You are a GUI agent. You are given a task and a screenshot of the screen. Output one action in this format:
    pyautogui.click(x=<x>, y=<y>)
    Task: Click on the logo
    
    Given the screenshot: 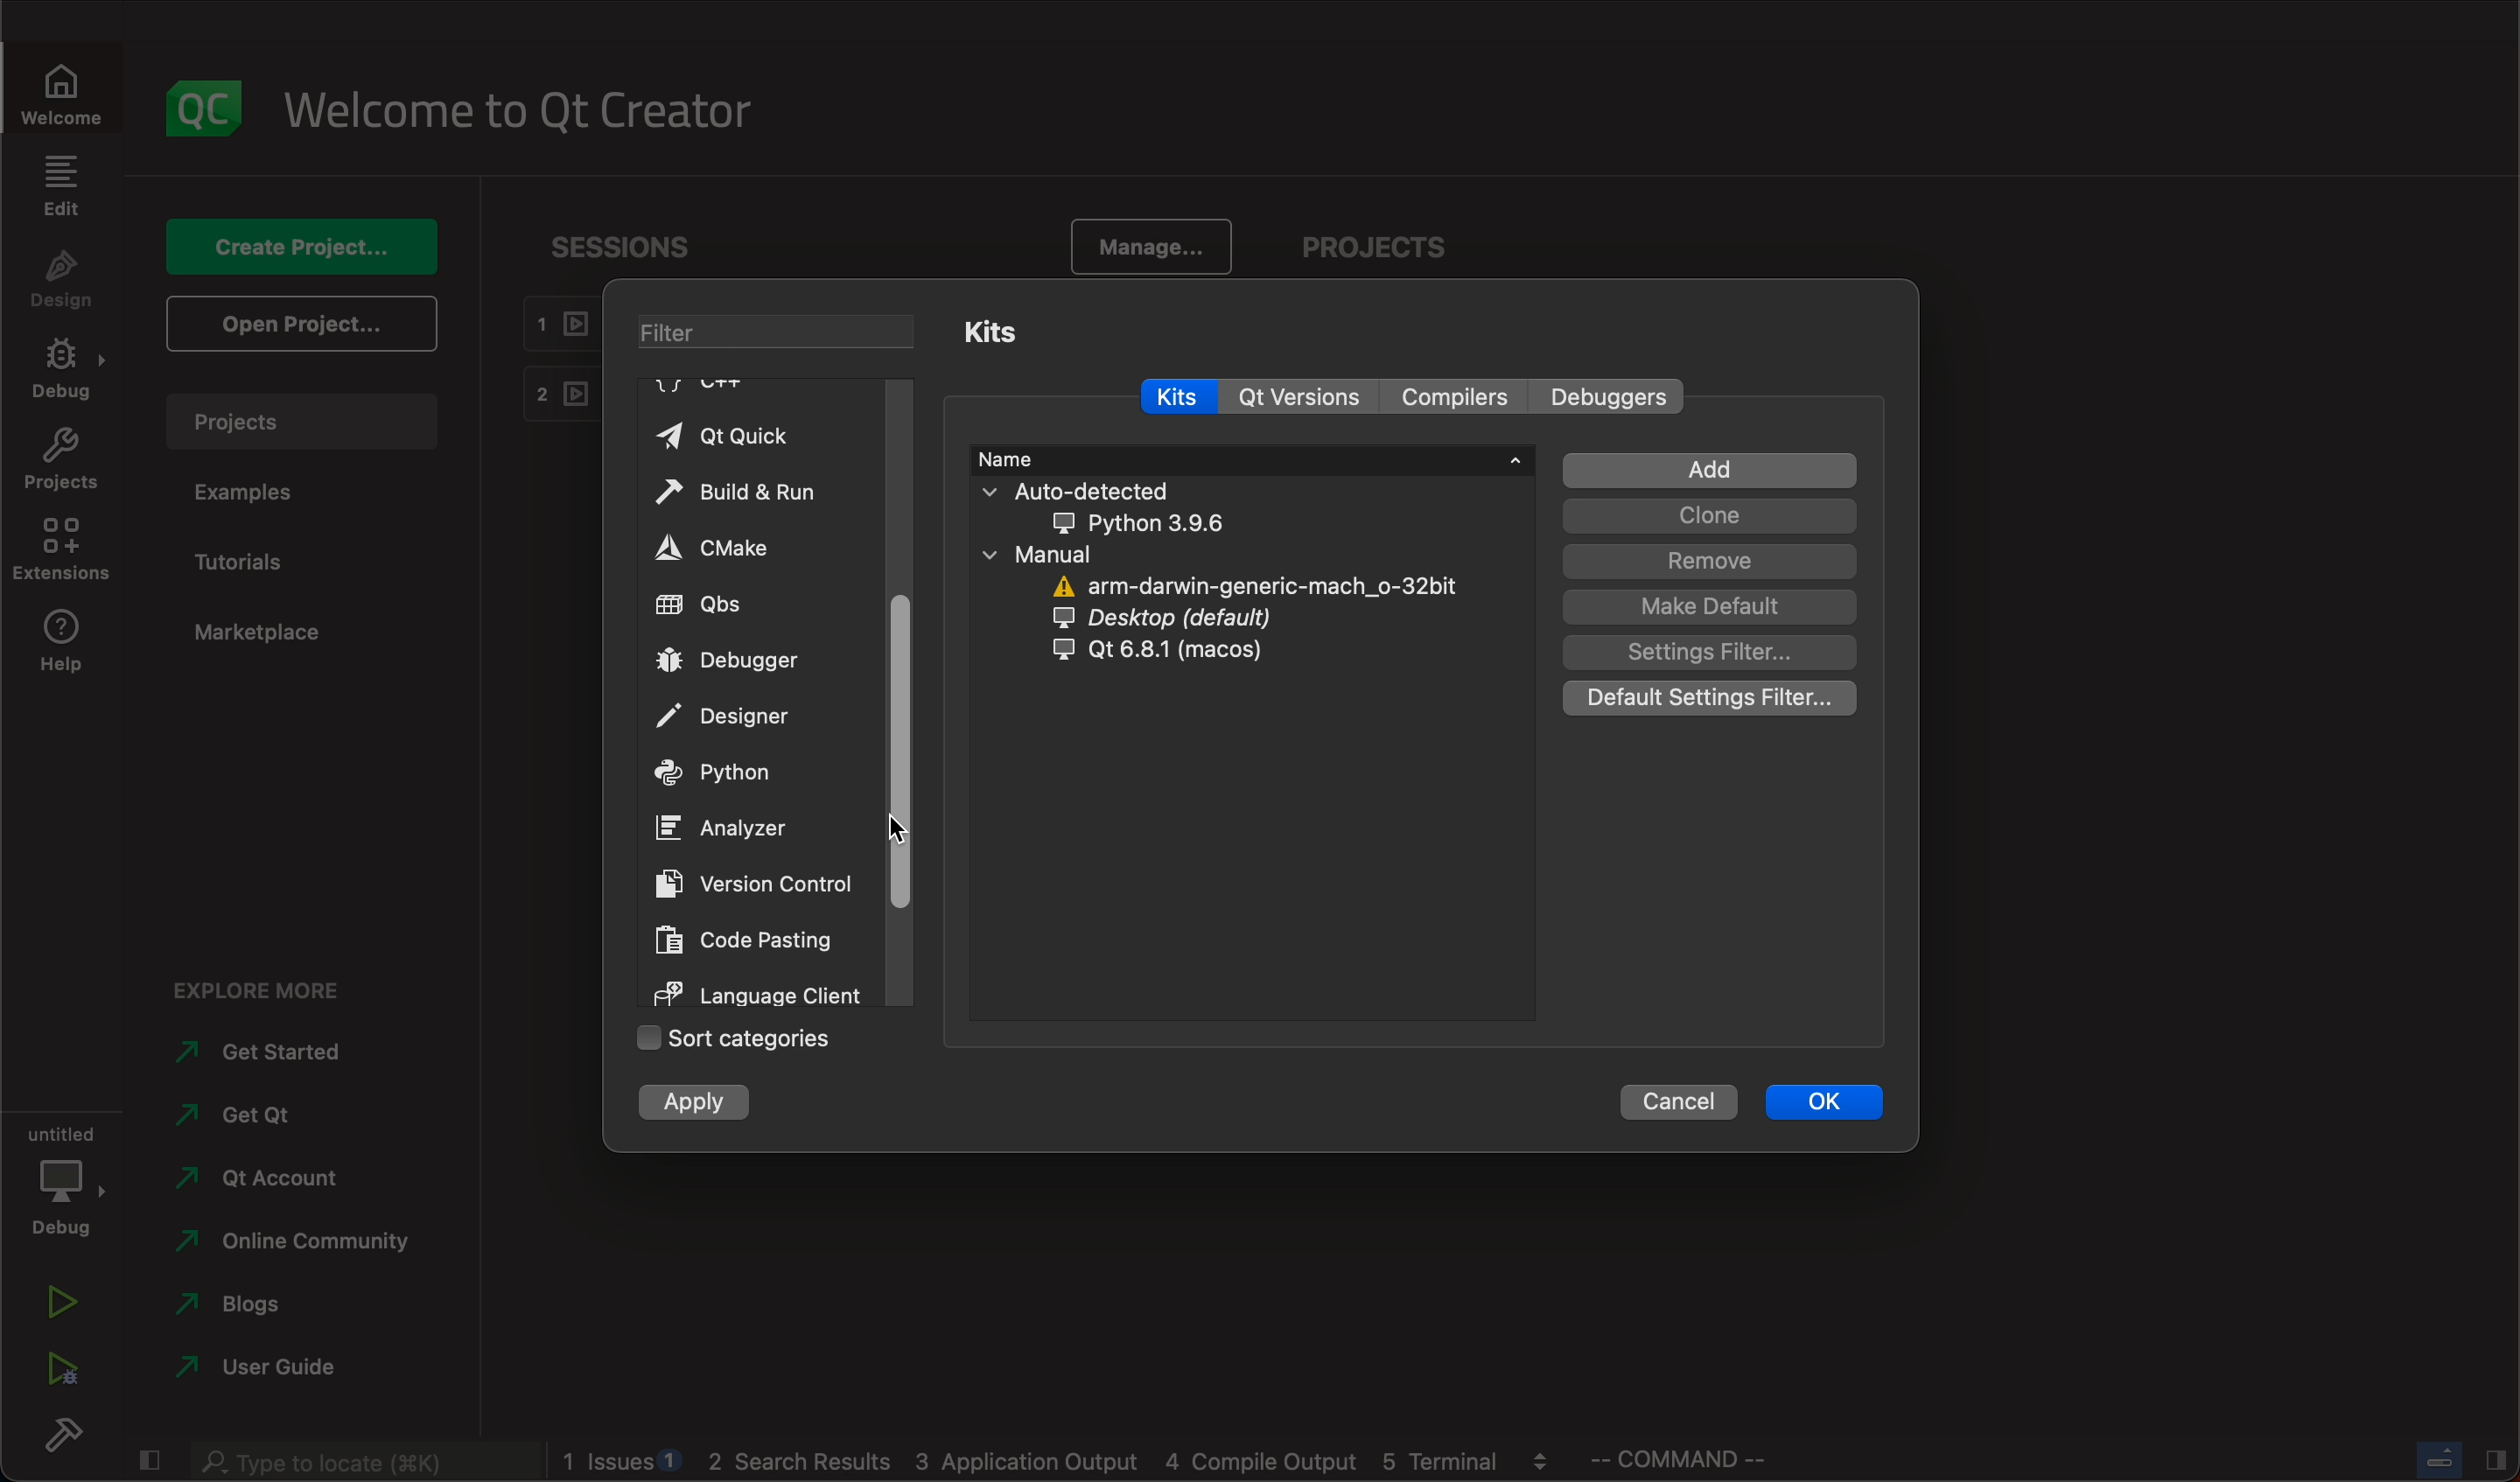 What is the action you would take?
    pyautogui.click(x=196, y=110)
    